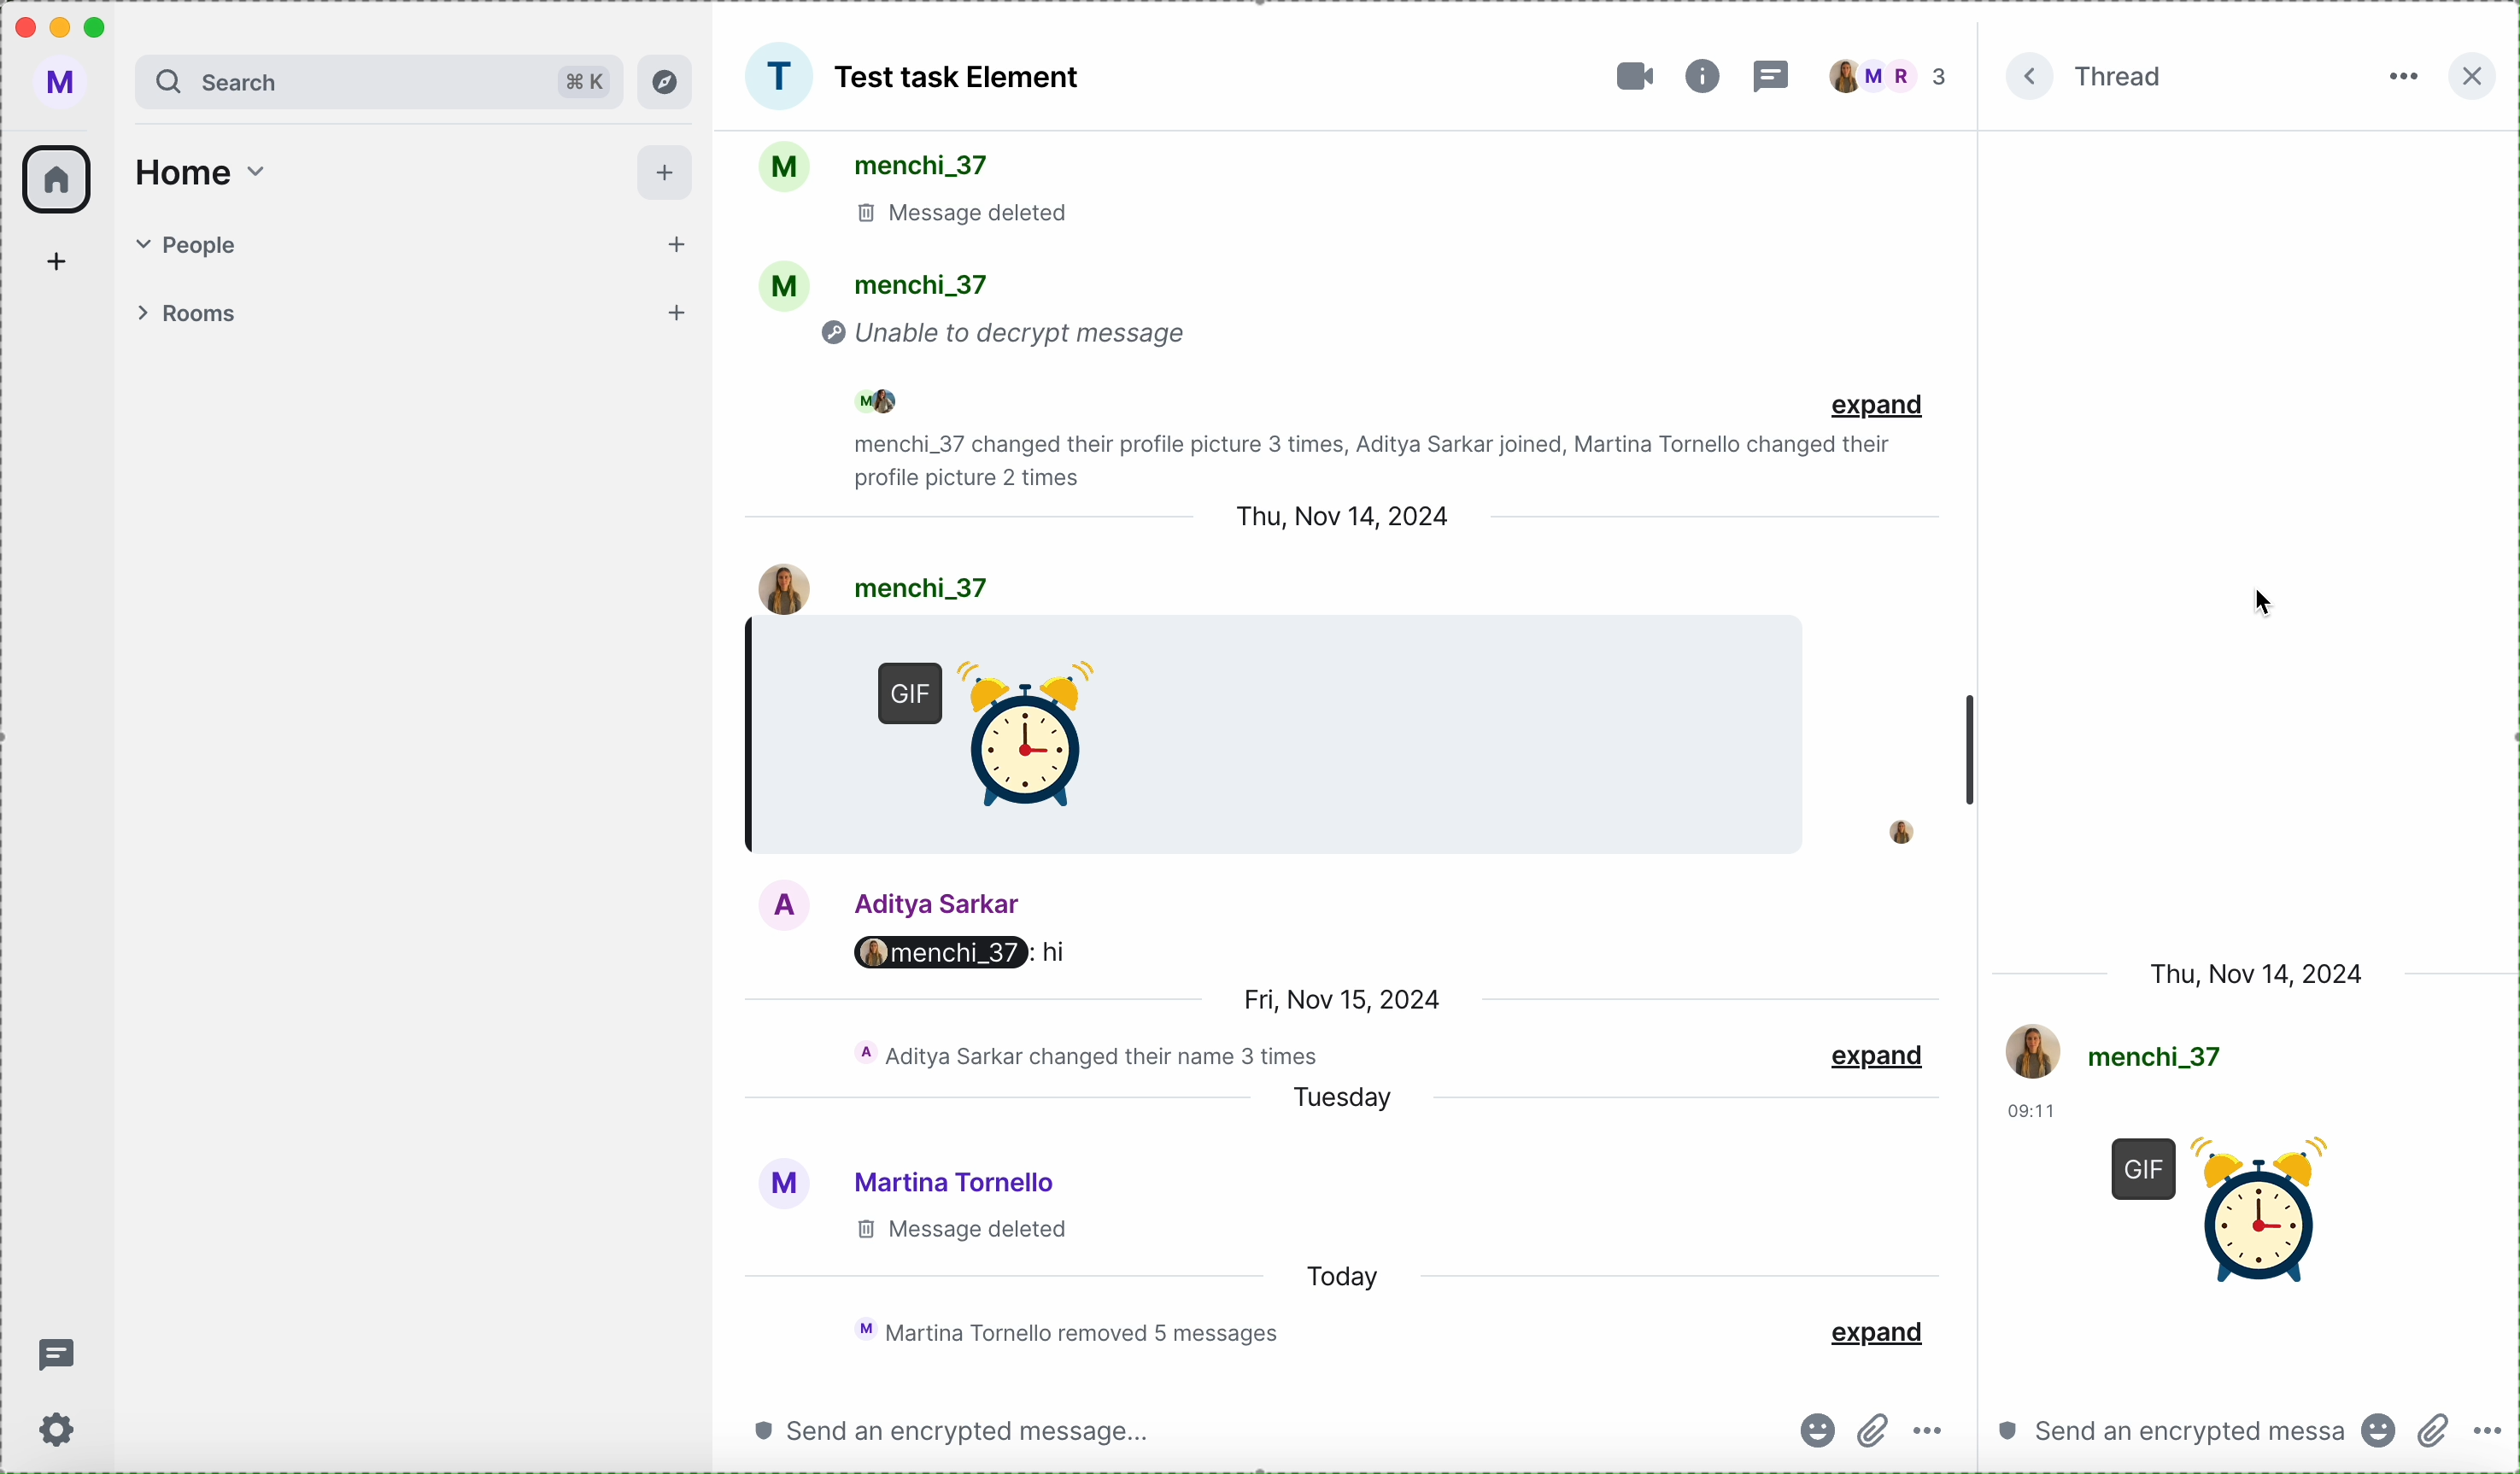 This screenshot has width=2520, height=1474. Describe the element at coordinates (1003, 745) in the screenshot. I see `GIF sended` at that location.